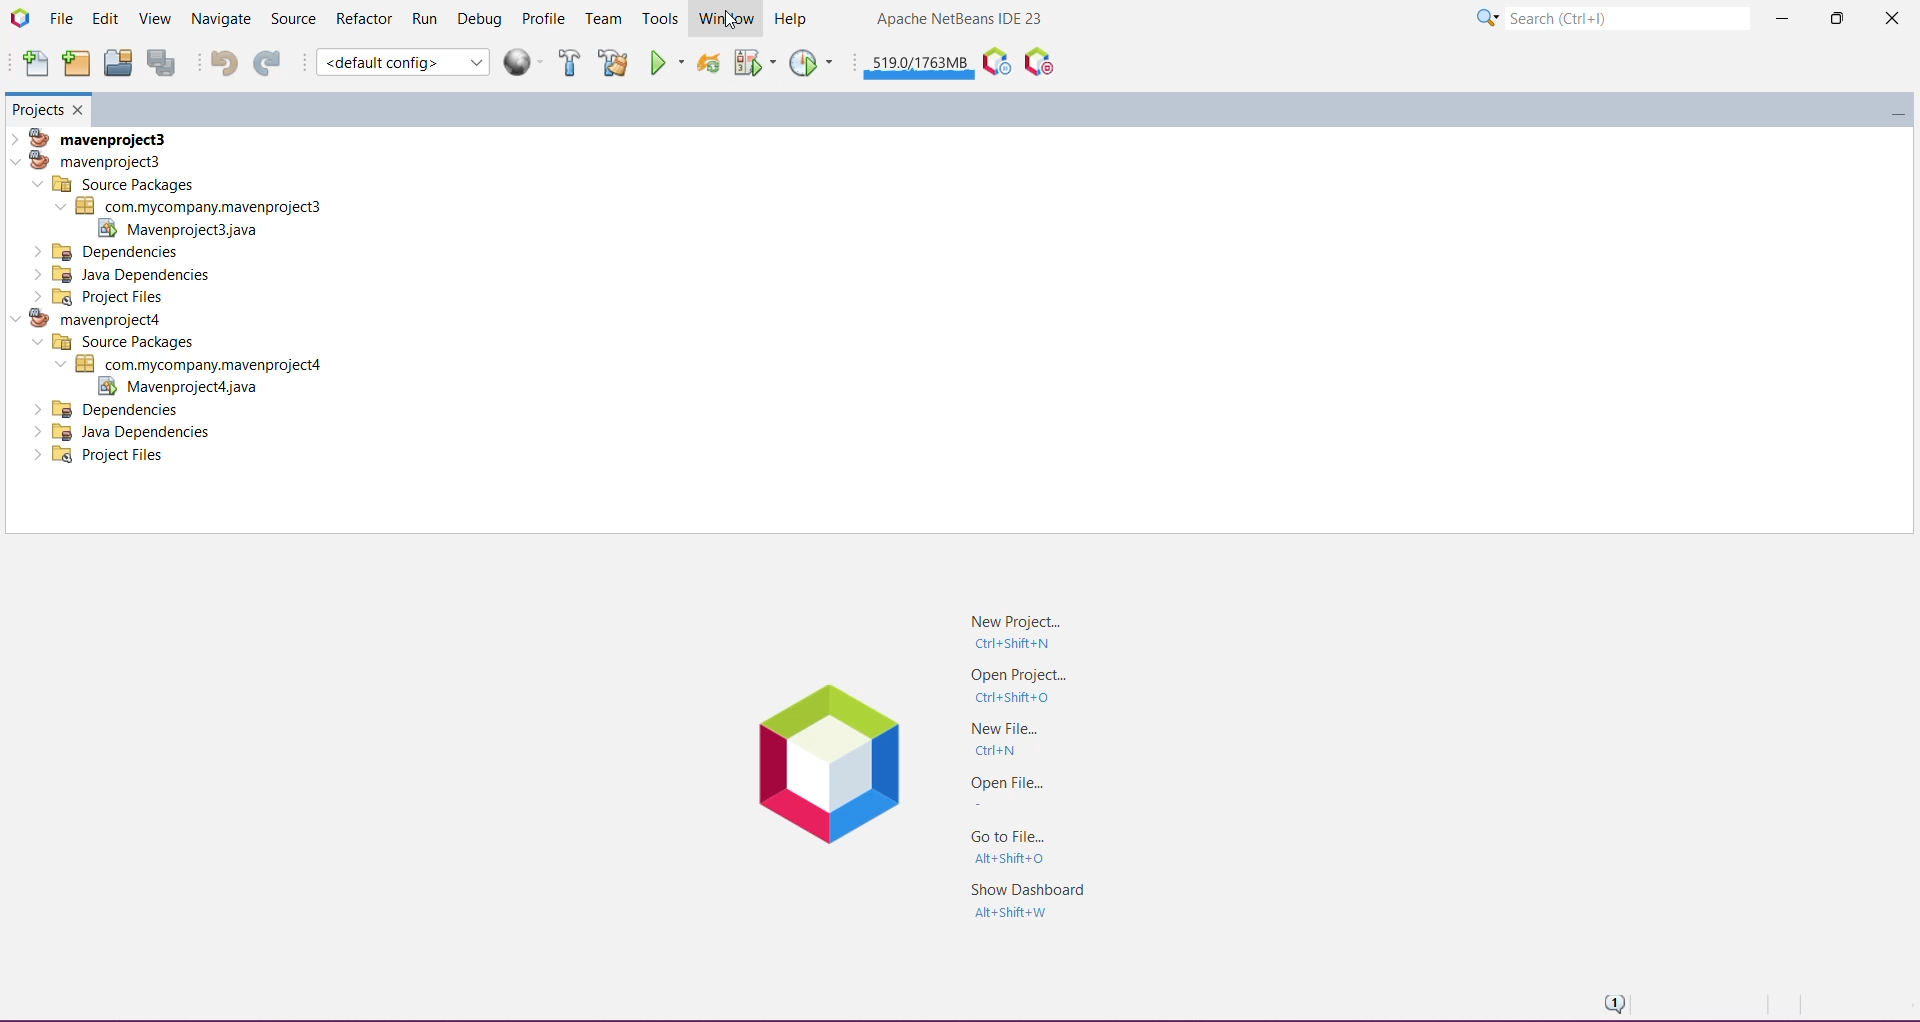 The height and width of the screenshot is (1022, 1920). What do you see at coordinates (1487, 19) in the screenshot?
I see `Click or Press Ctrl+F10 for Category Selection` at bounding box center [1487, 19].